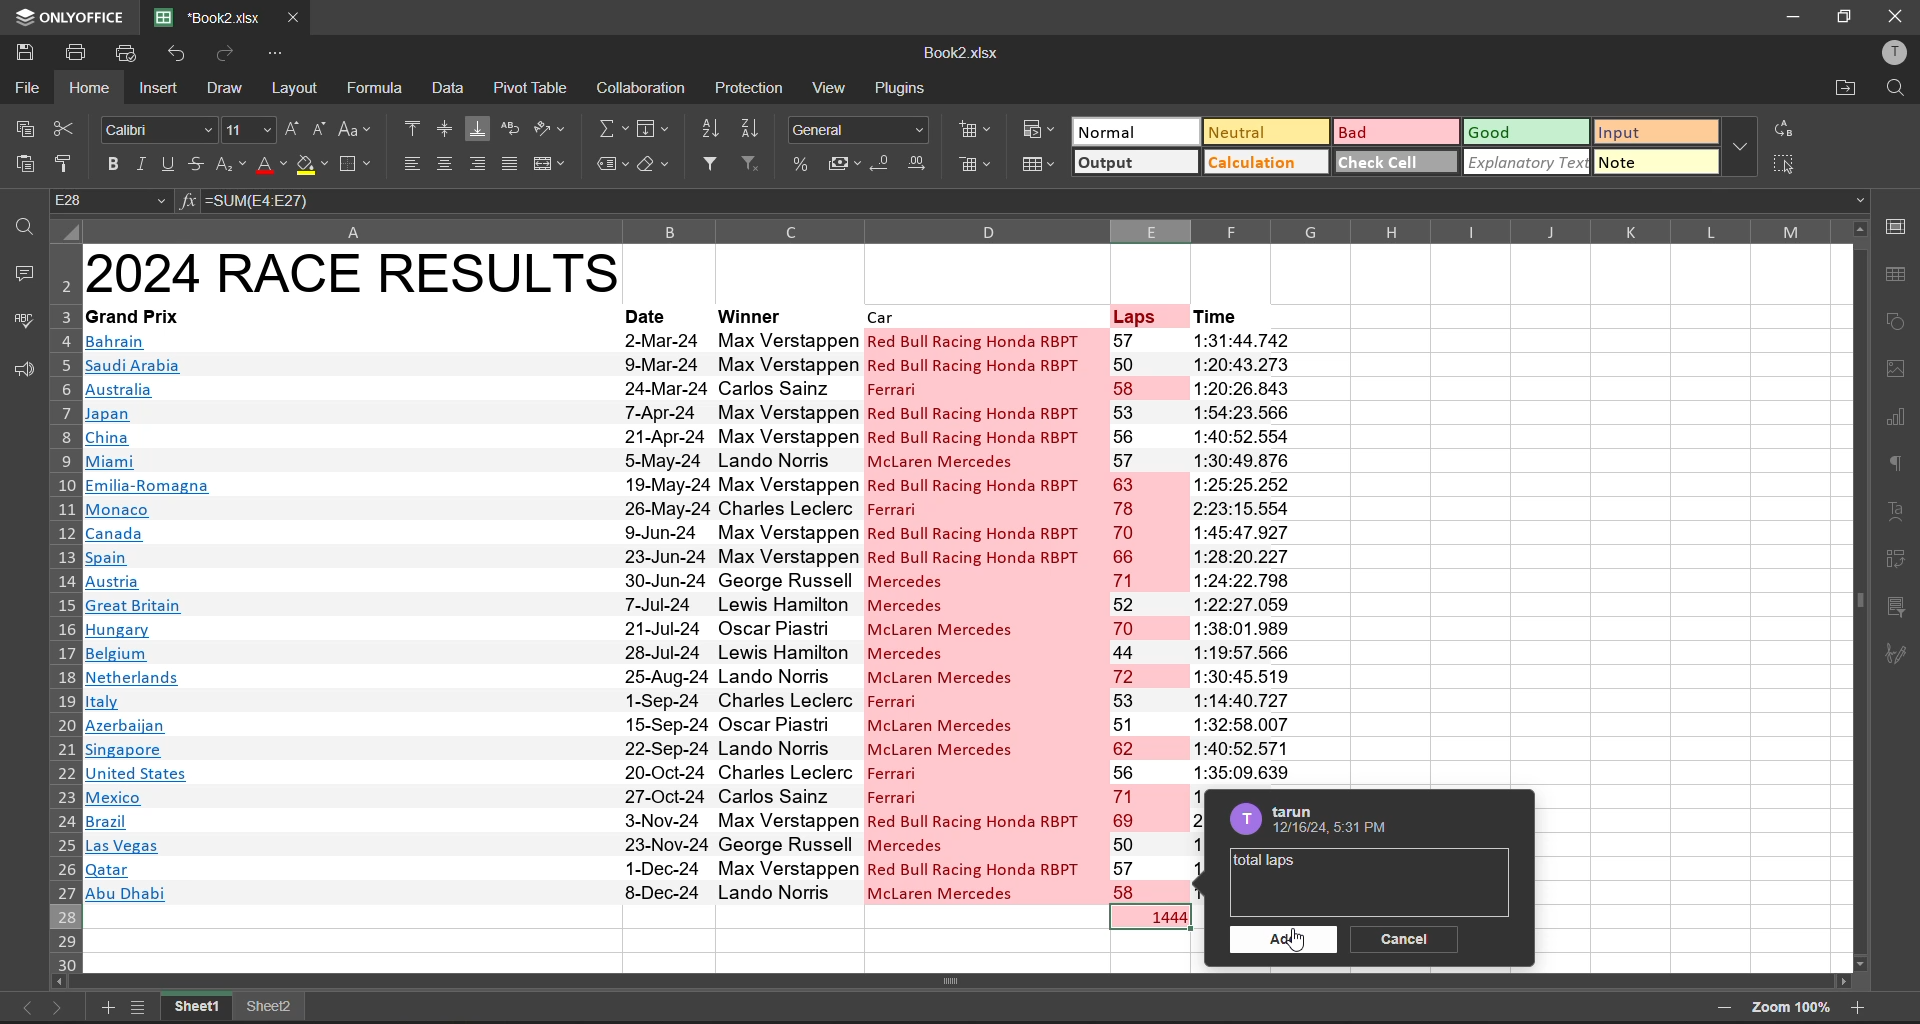  Describe the element at coordinates (905, 90) in the screenshot. I see `plugins` at that location.